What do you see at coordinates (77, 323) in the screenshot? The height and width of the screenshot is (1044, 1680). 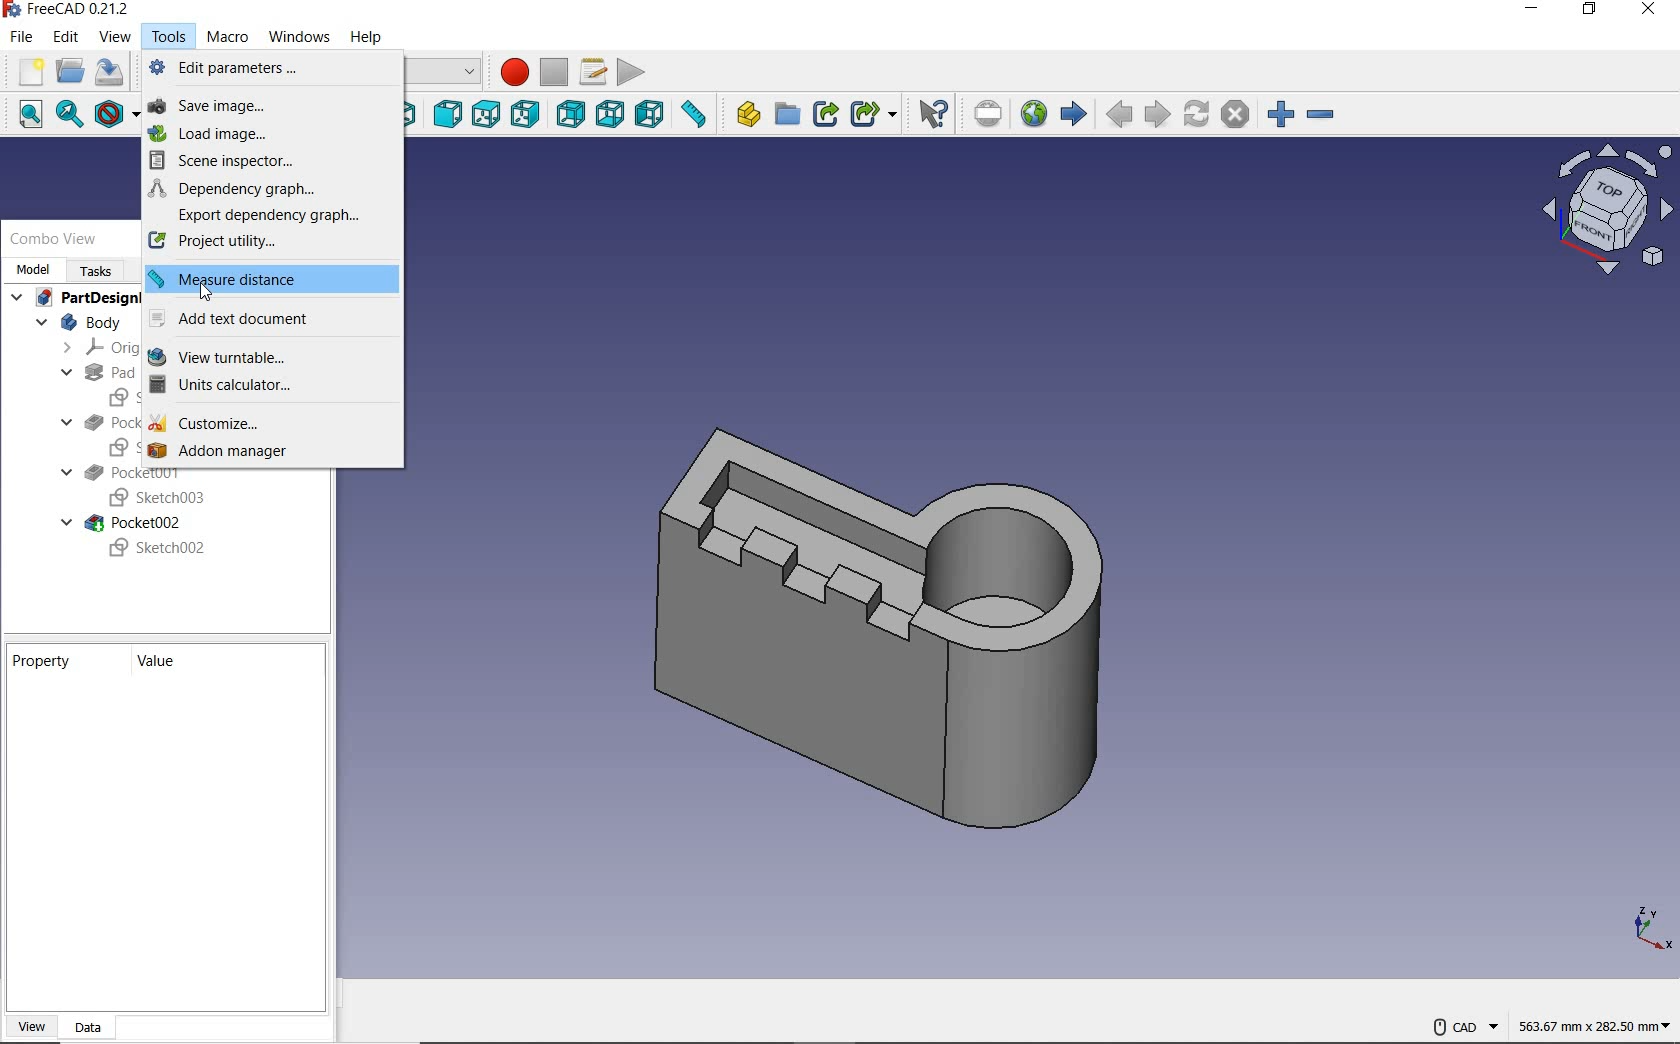 I see `BODY` at bounding box center [77, 323].